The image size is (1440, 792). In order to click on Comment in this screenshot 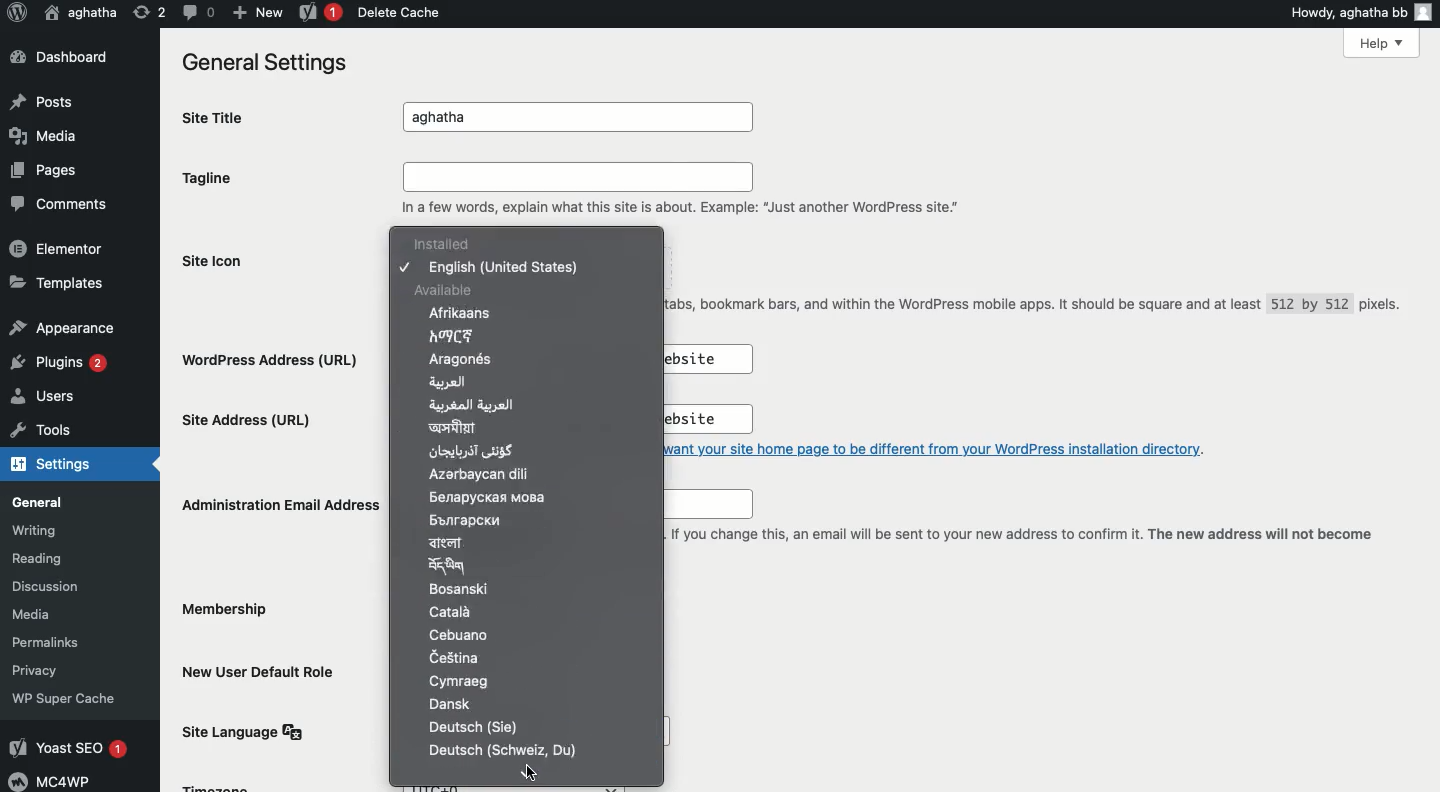, I will do `click(195, 12)`.